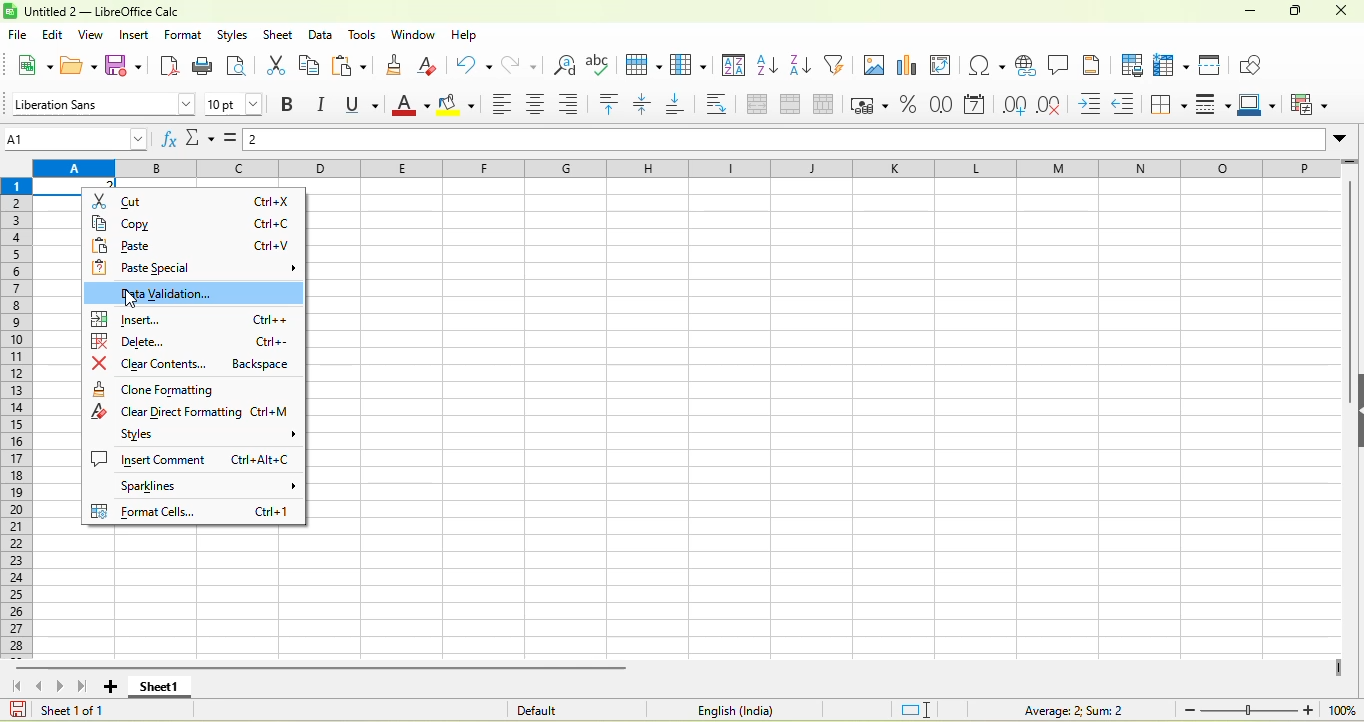 This screenshot has height=722, width=1364. I want to click on font style, so click(100, 103).